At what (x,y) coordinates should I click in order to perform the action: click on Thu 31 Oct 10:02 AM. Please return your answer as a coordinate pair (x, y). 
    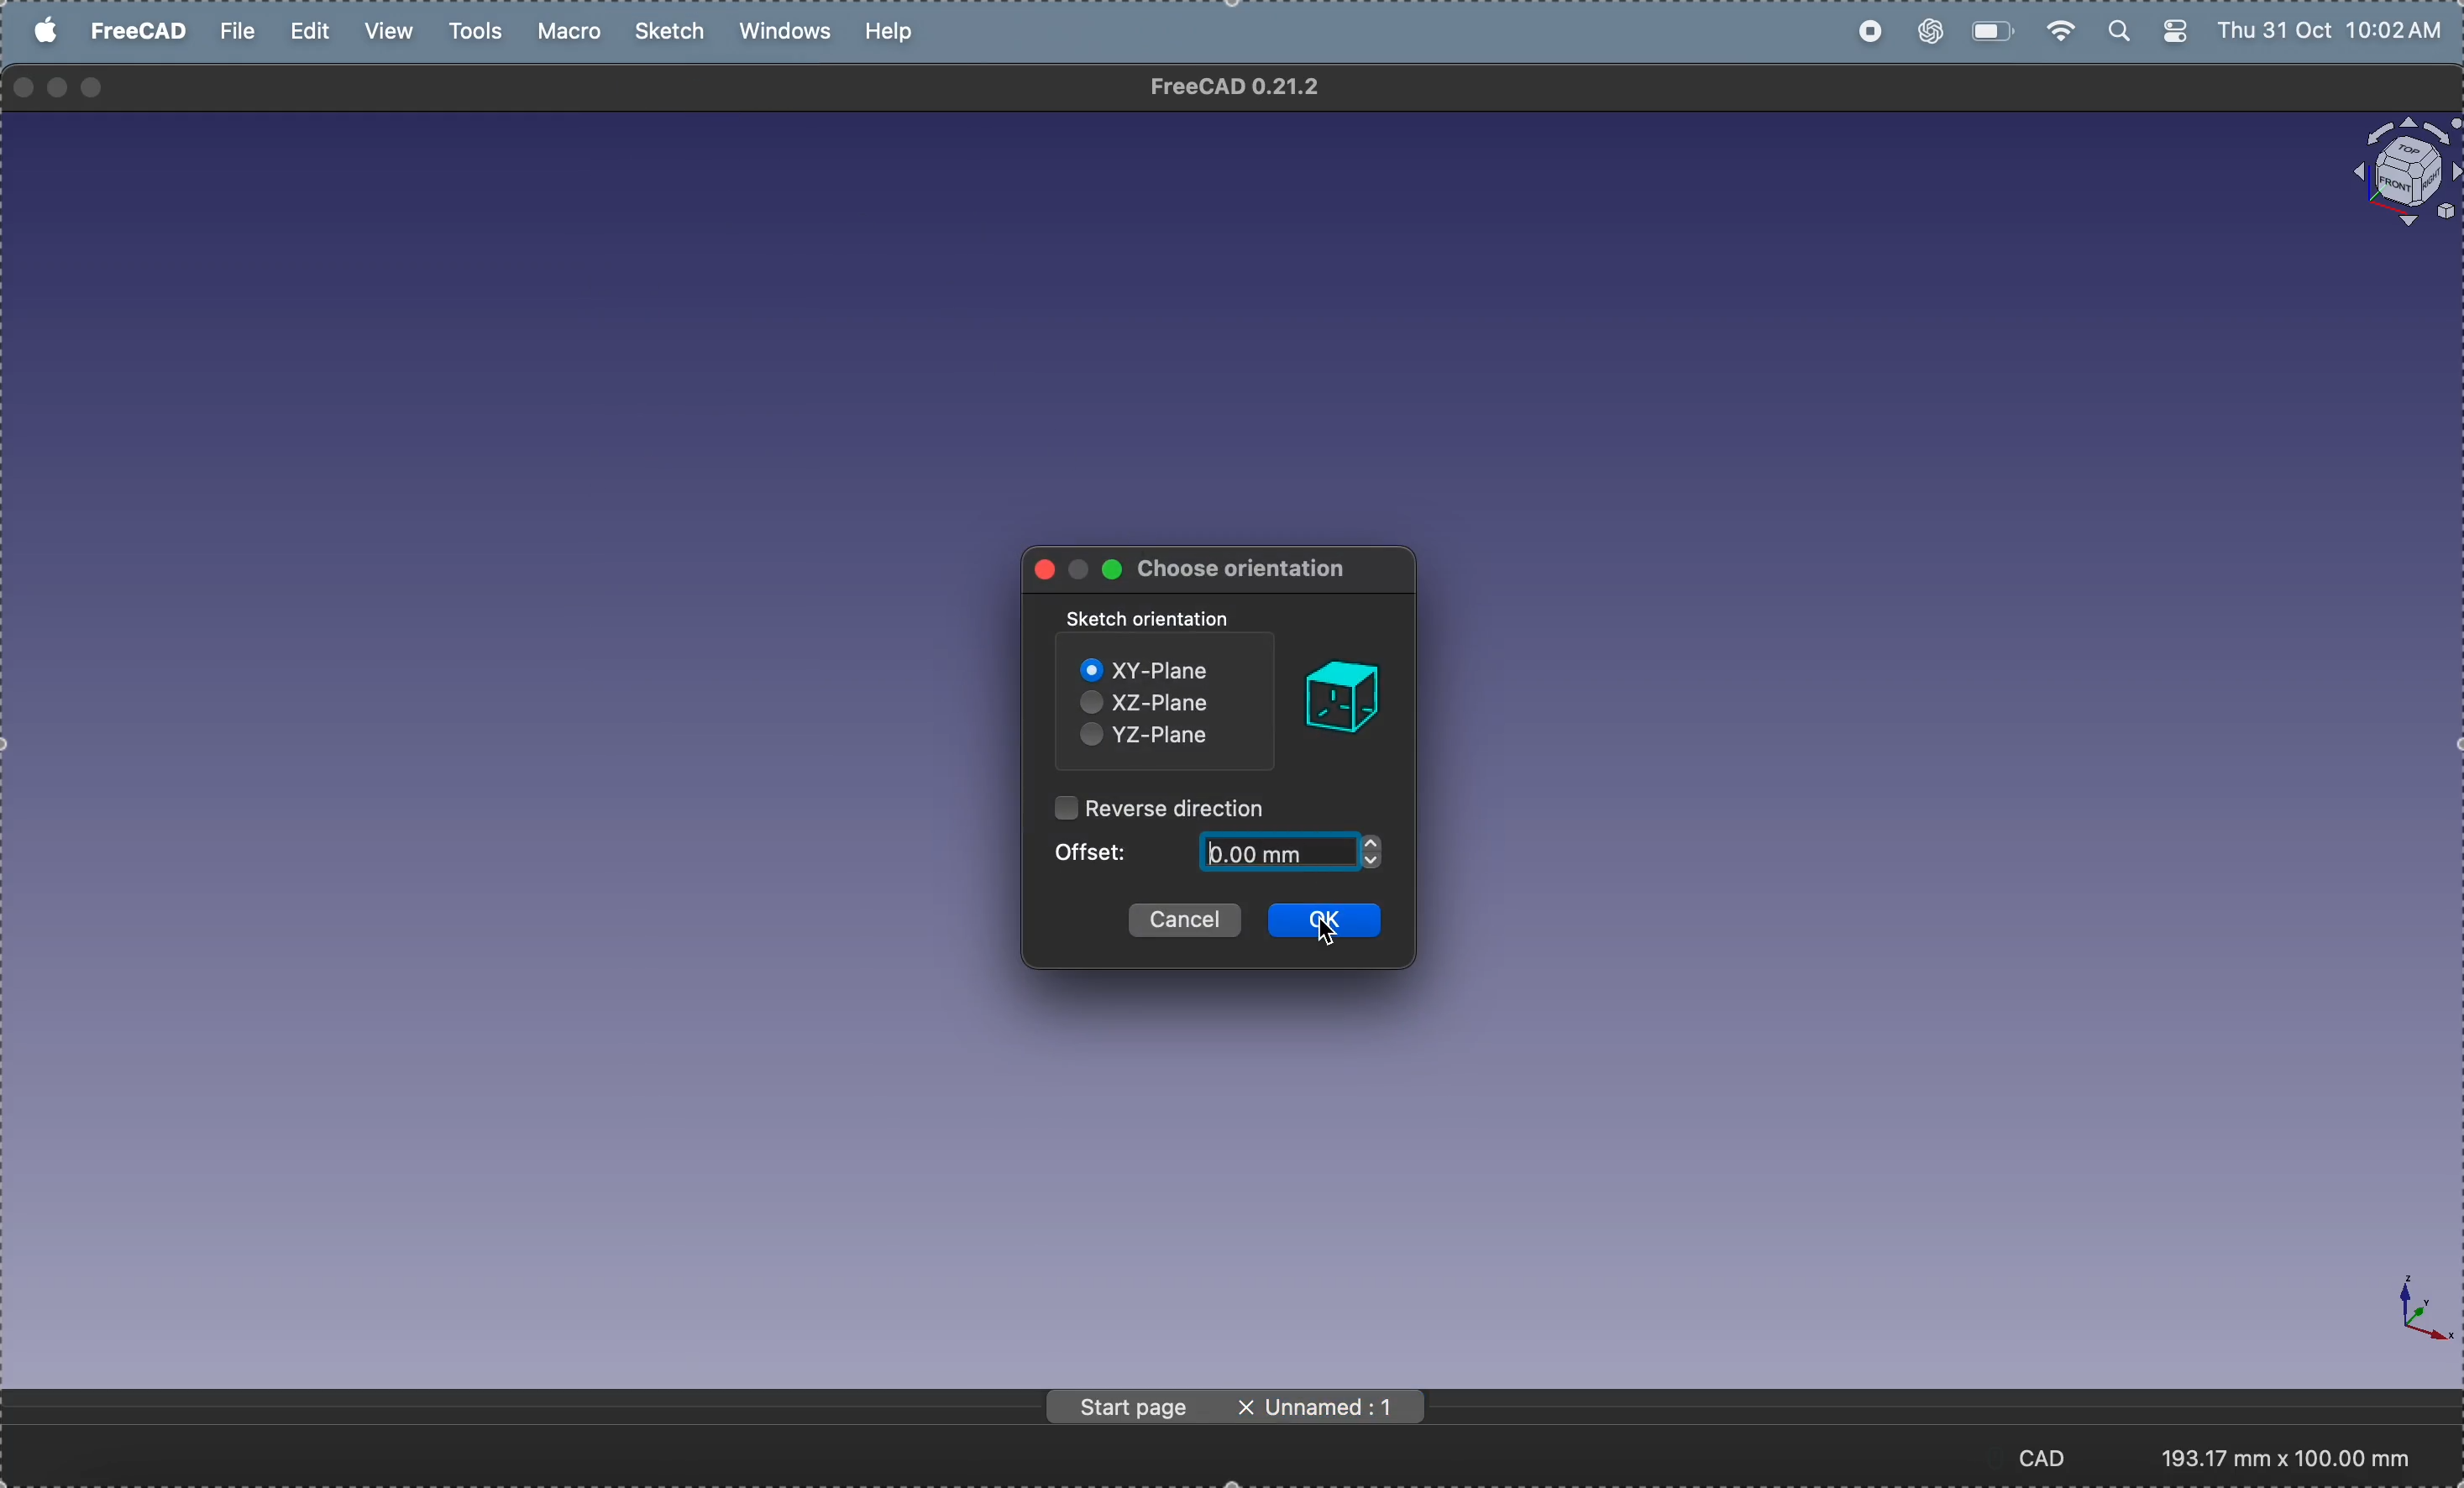
    Looking at the image, I should click on (2335, 34).